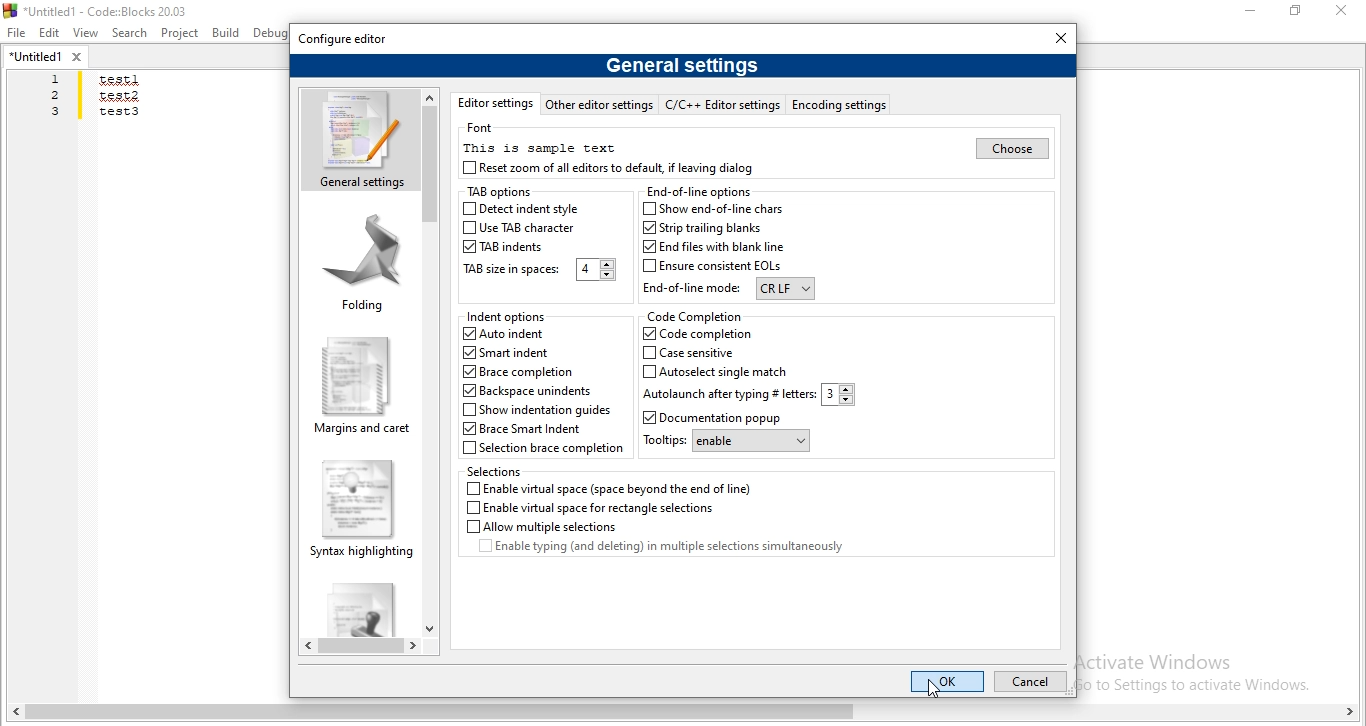  Describe the element at coordinates (361, 647) in the screenshot. I see `scroll bar` at that location.